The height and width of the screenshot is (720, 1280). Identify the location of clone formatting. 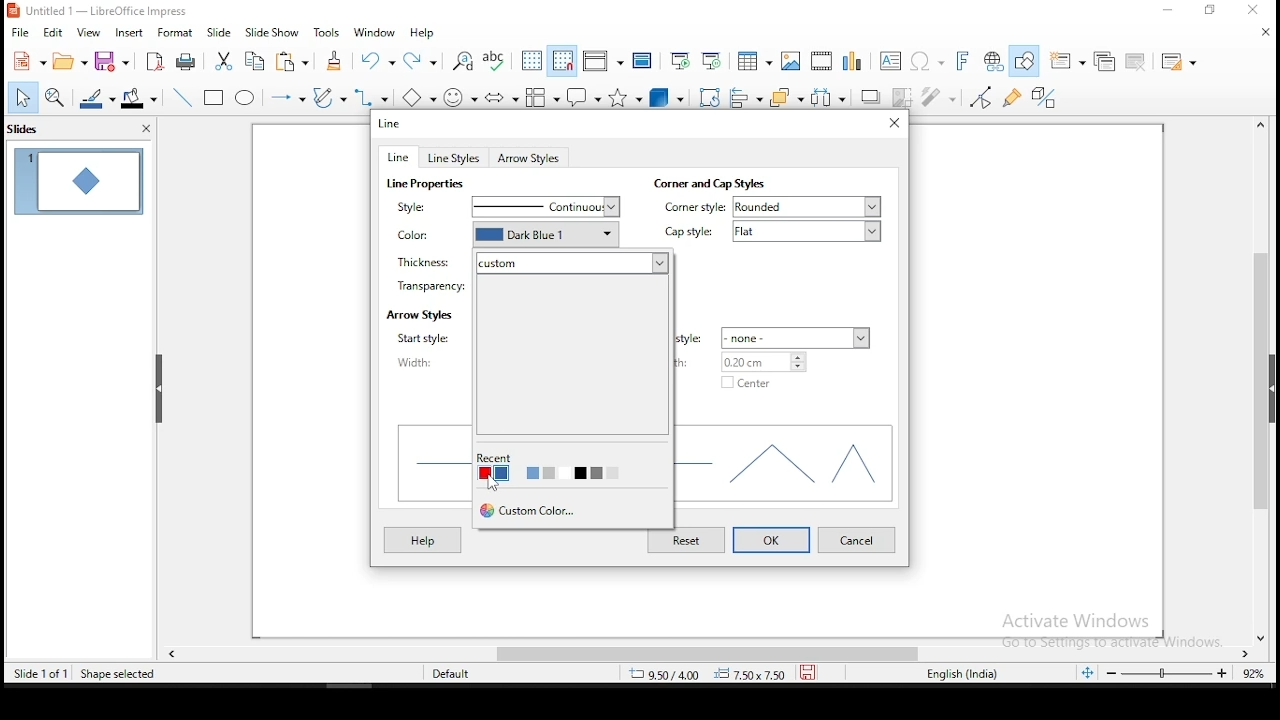
(339, 64).